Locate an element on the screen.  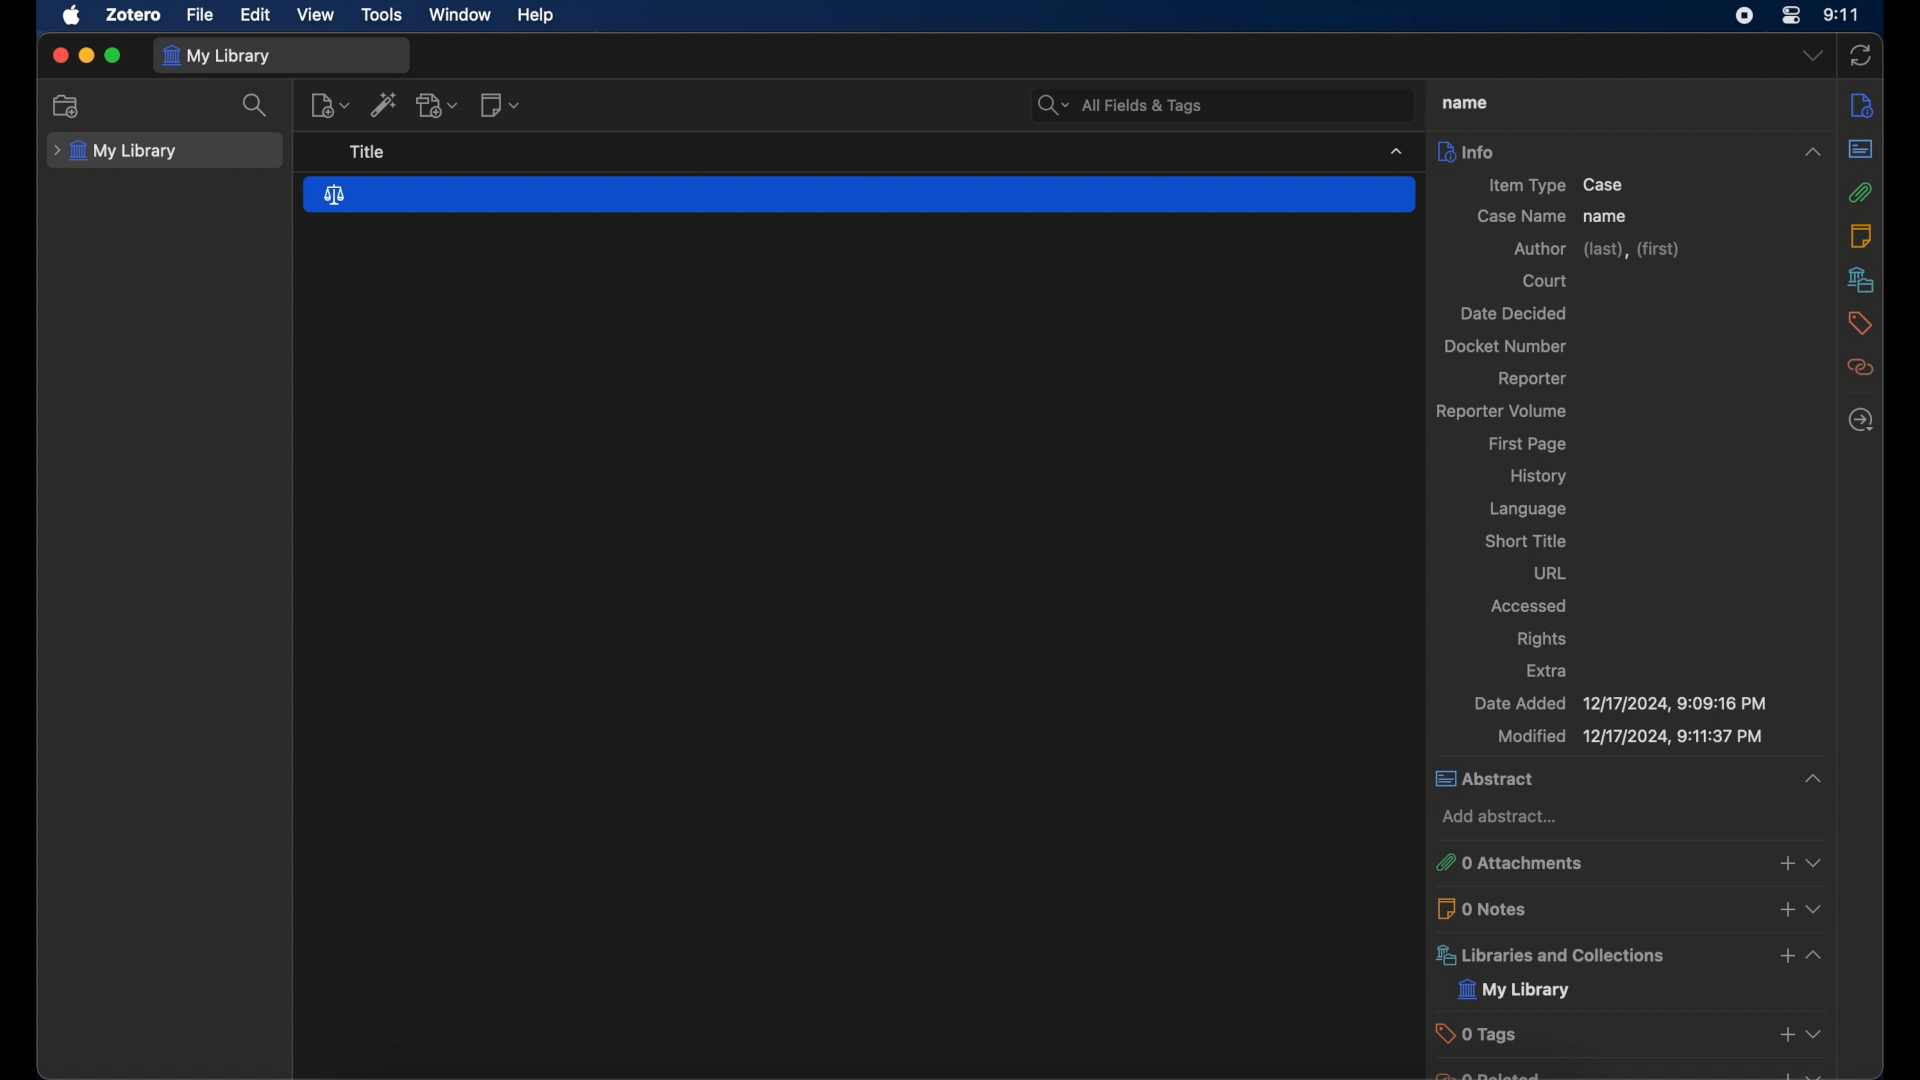
my library is located at coordinates (1513, 991).